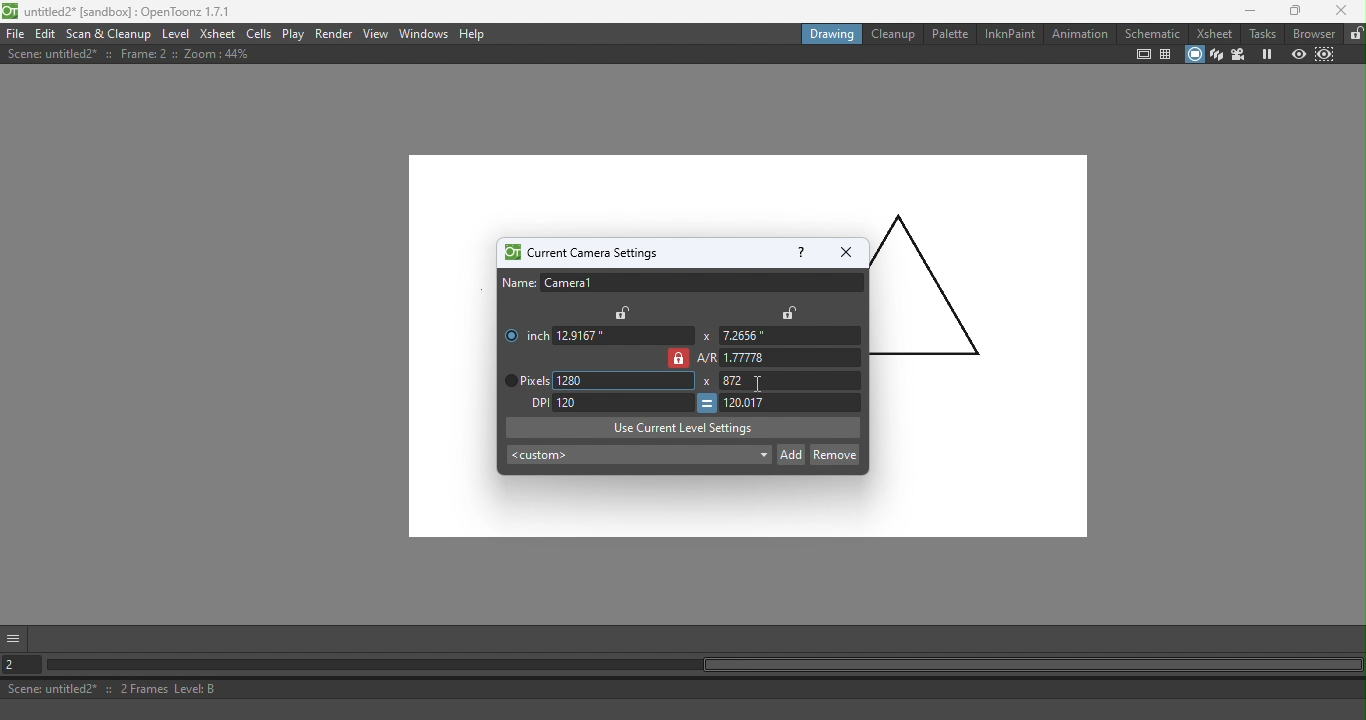  Describe the element at coordinates (845, 252) in the screenshot. I see `Close` at that location.